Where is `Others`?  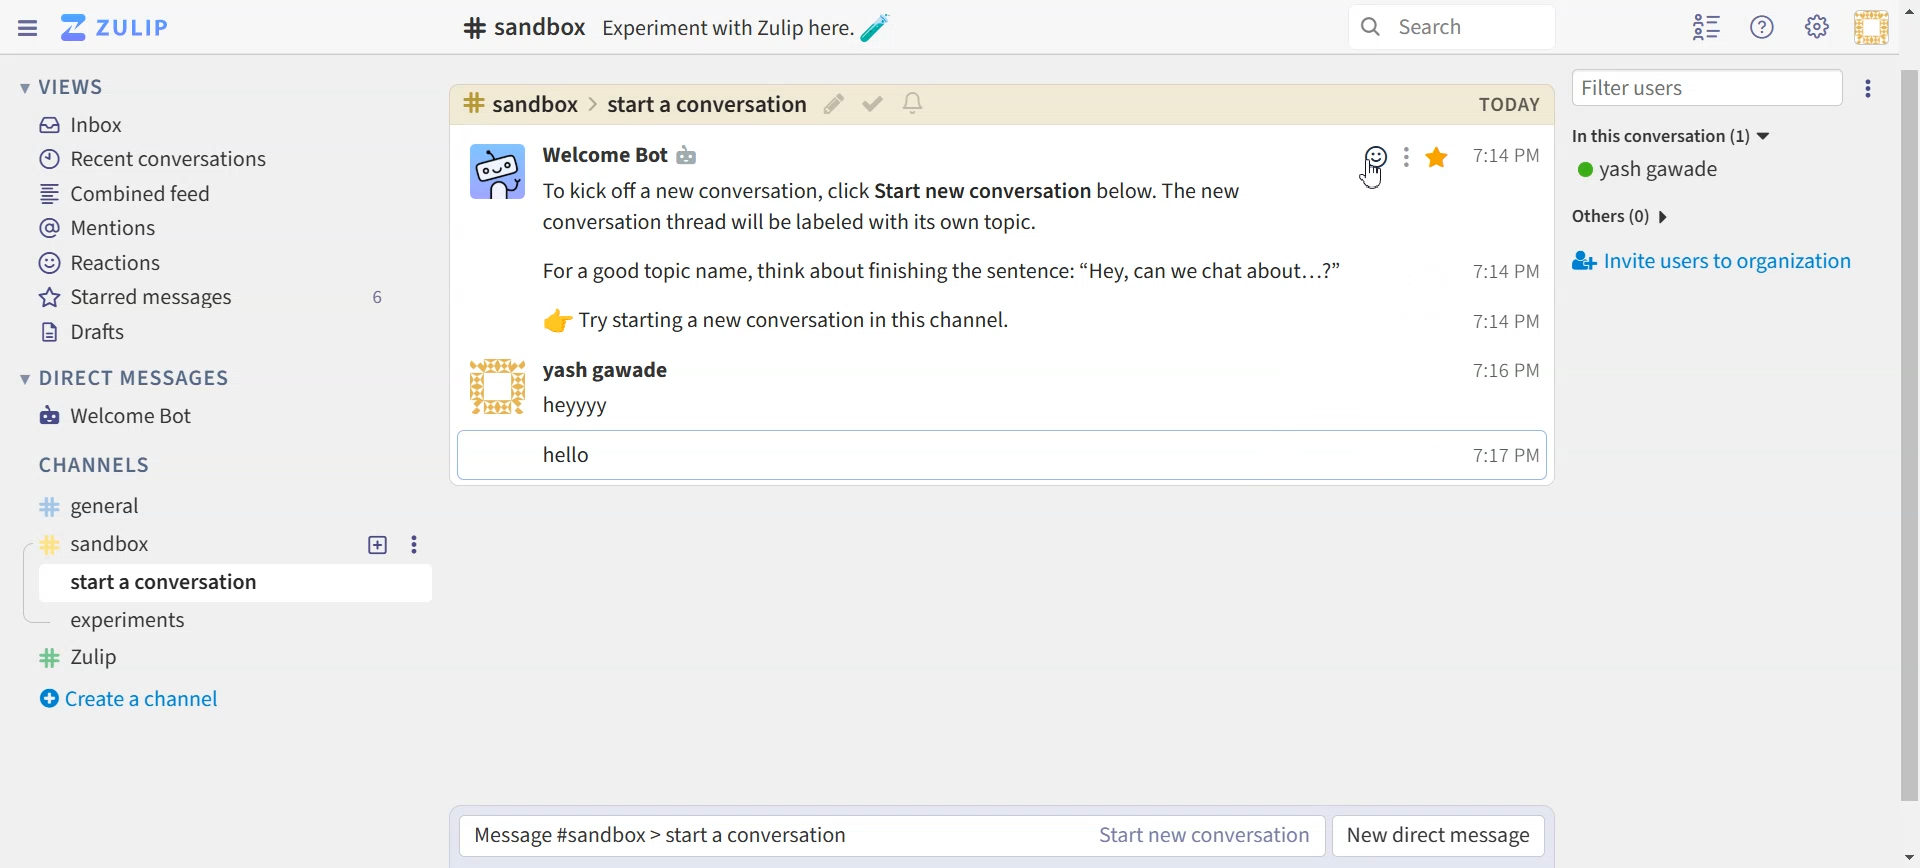 Others is located at coordinates (1625, 217).